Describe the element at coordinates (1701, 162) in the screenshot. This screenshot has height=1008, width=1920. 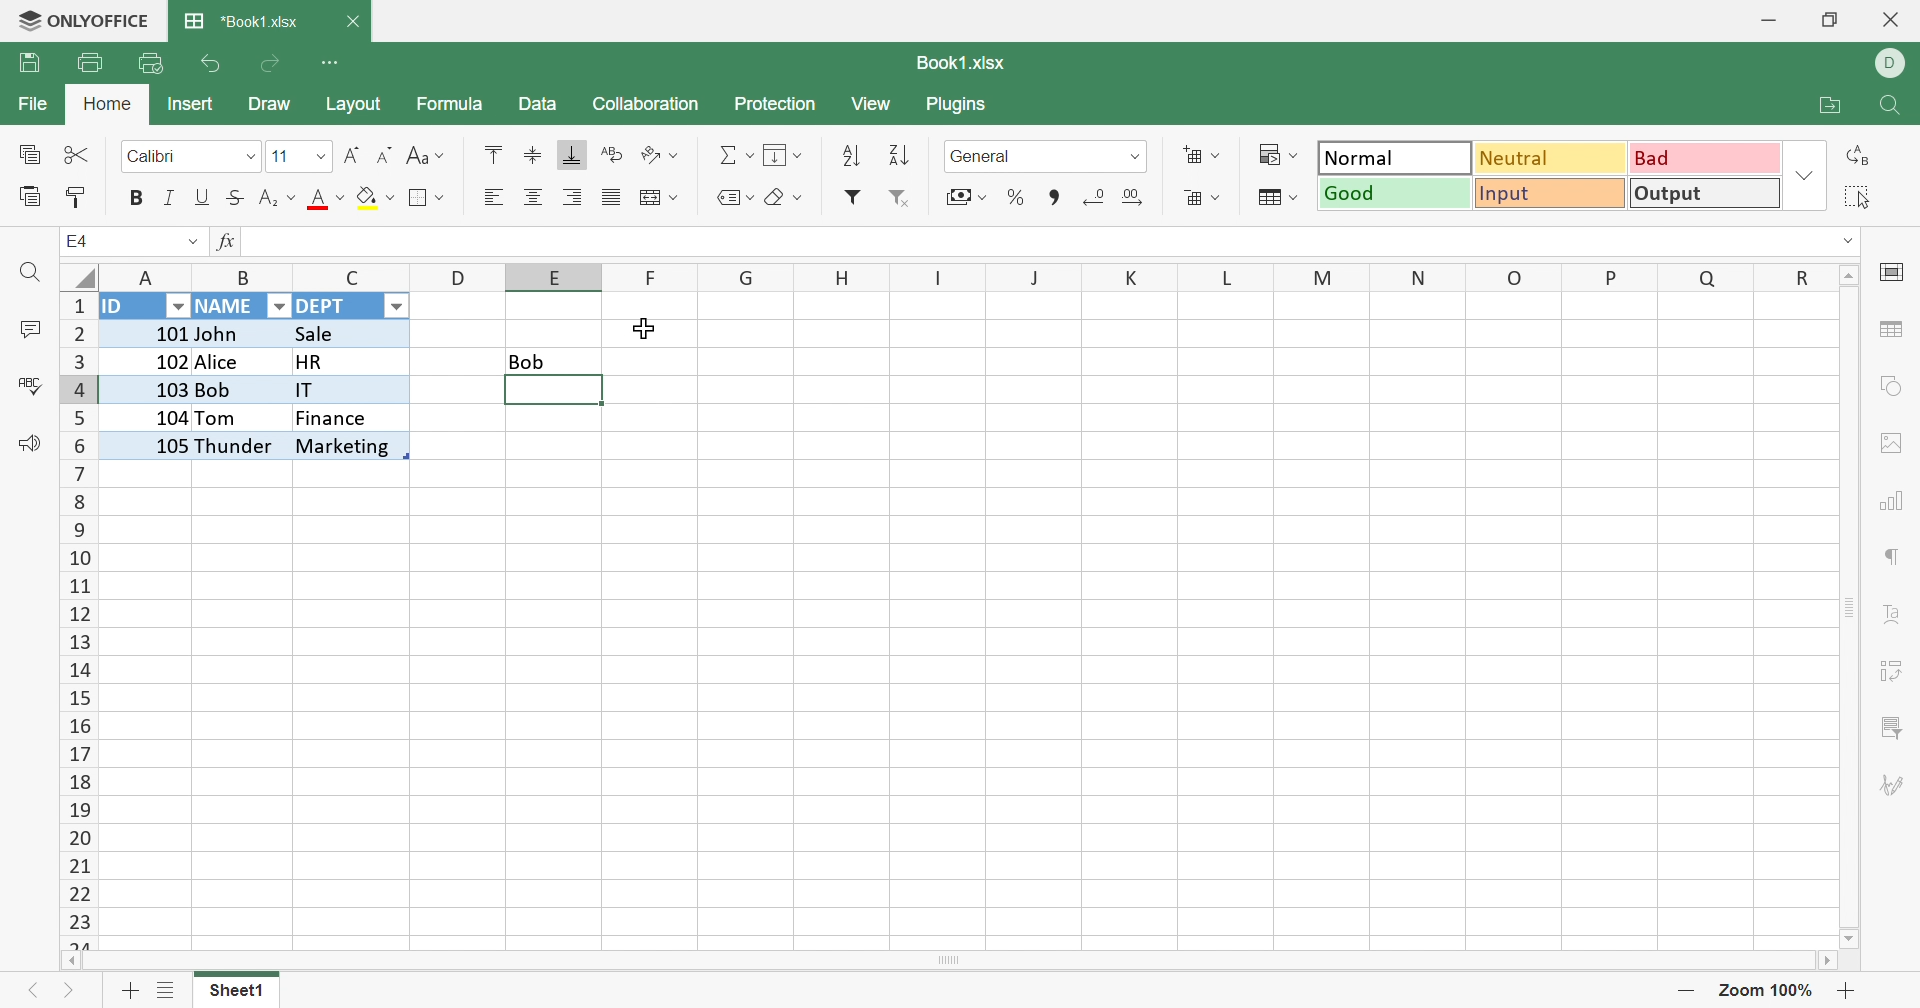
I see `Bad` at that location.